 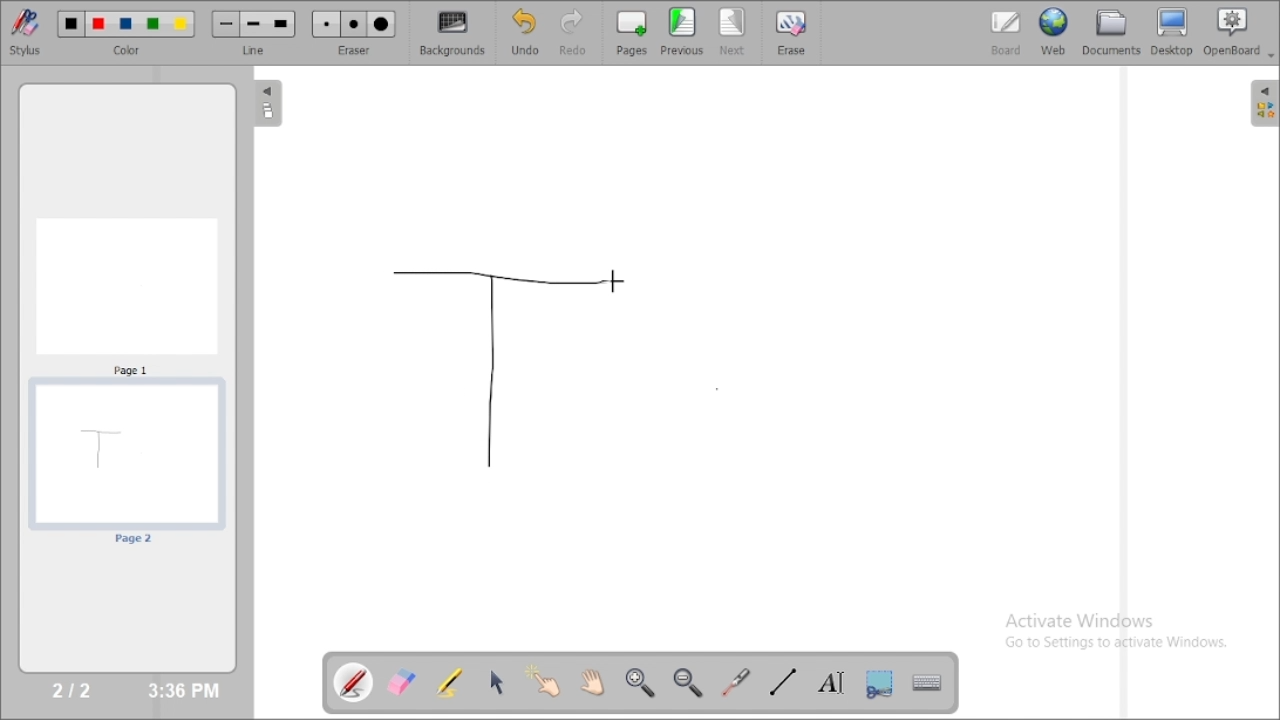 What do you see at coordinates (282, 25) in the screenshot?
I see `Large line` at bounding box center [282, 25].